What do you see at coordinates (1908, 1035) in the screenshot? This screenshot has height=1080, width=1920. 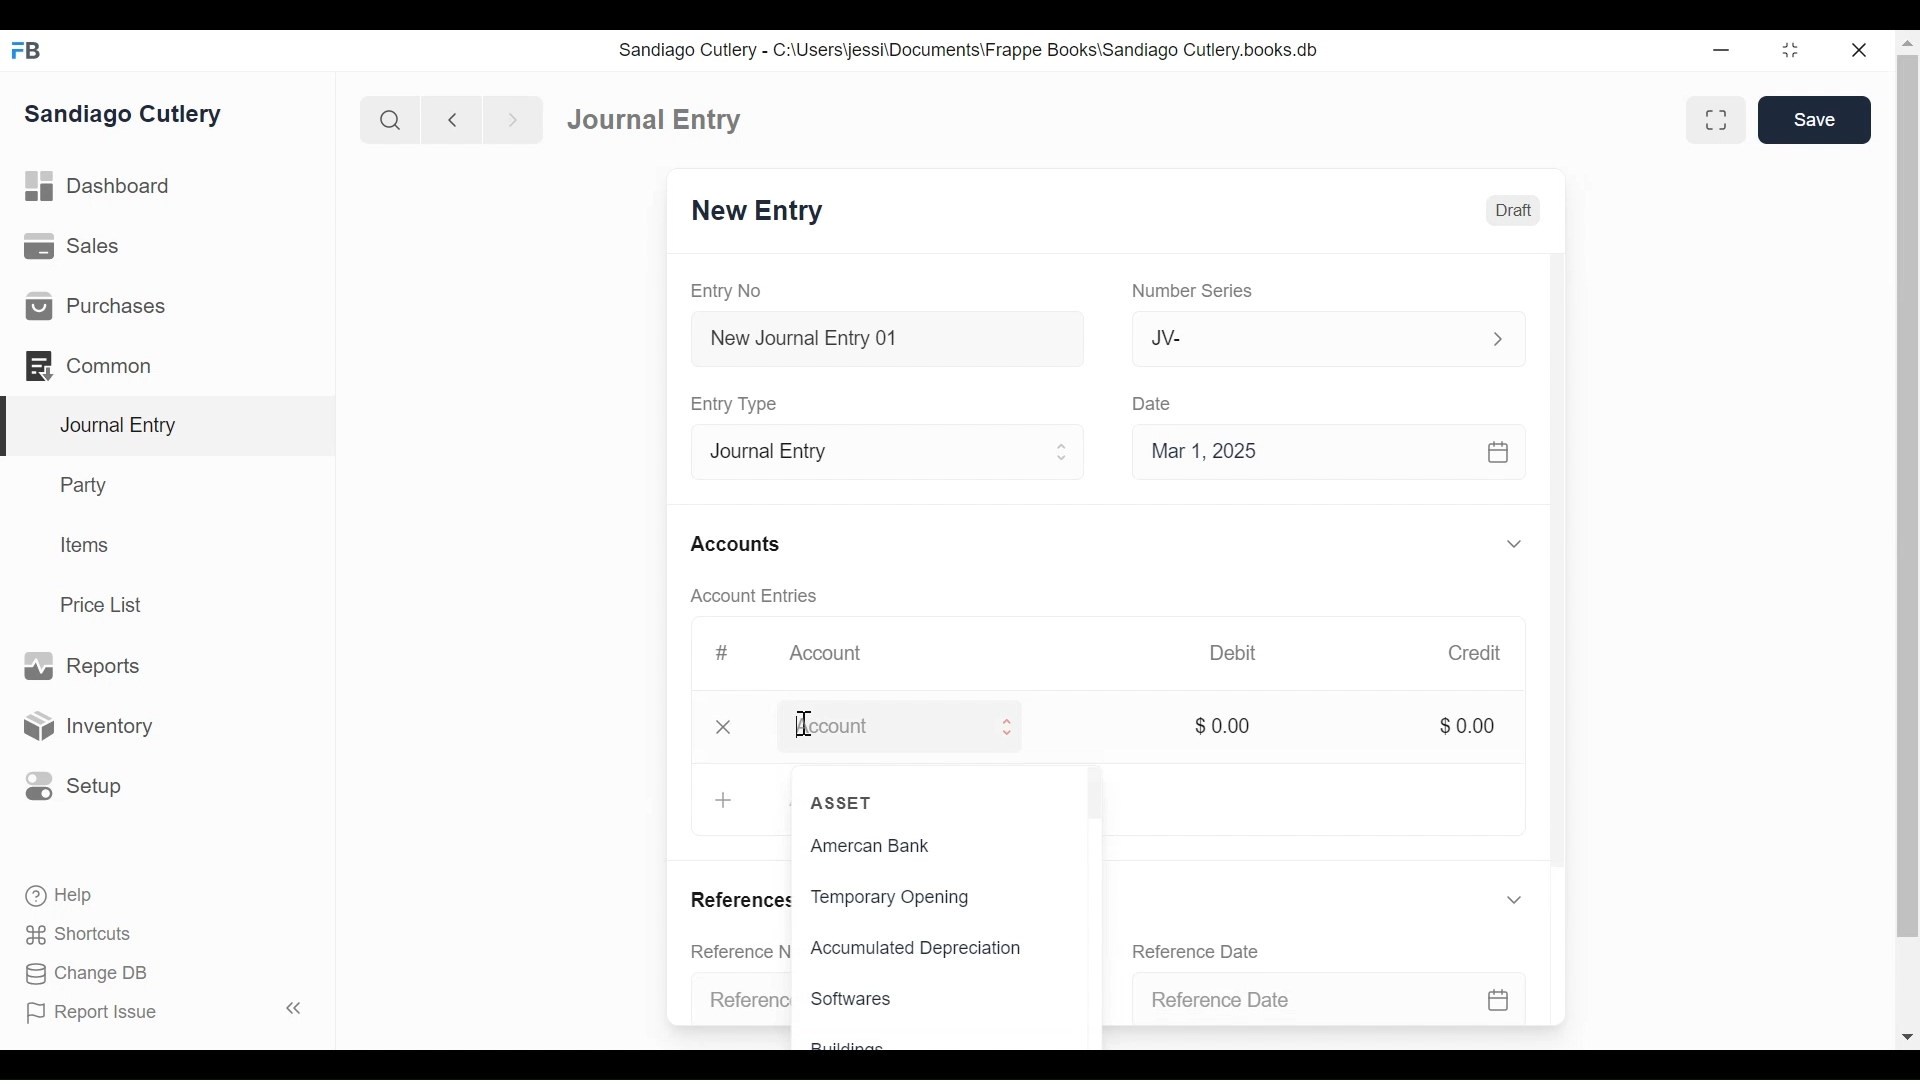 I see `move down` at bounding box center [1908, 1035].